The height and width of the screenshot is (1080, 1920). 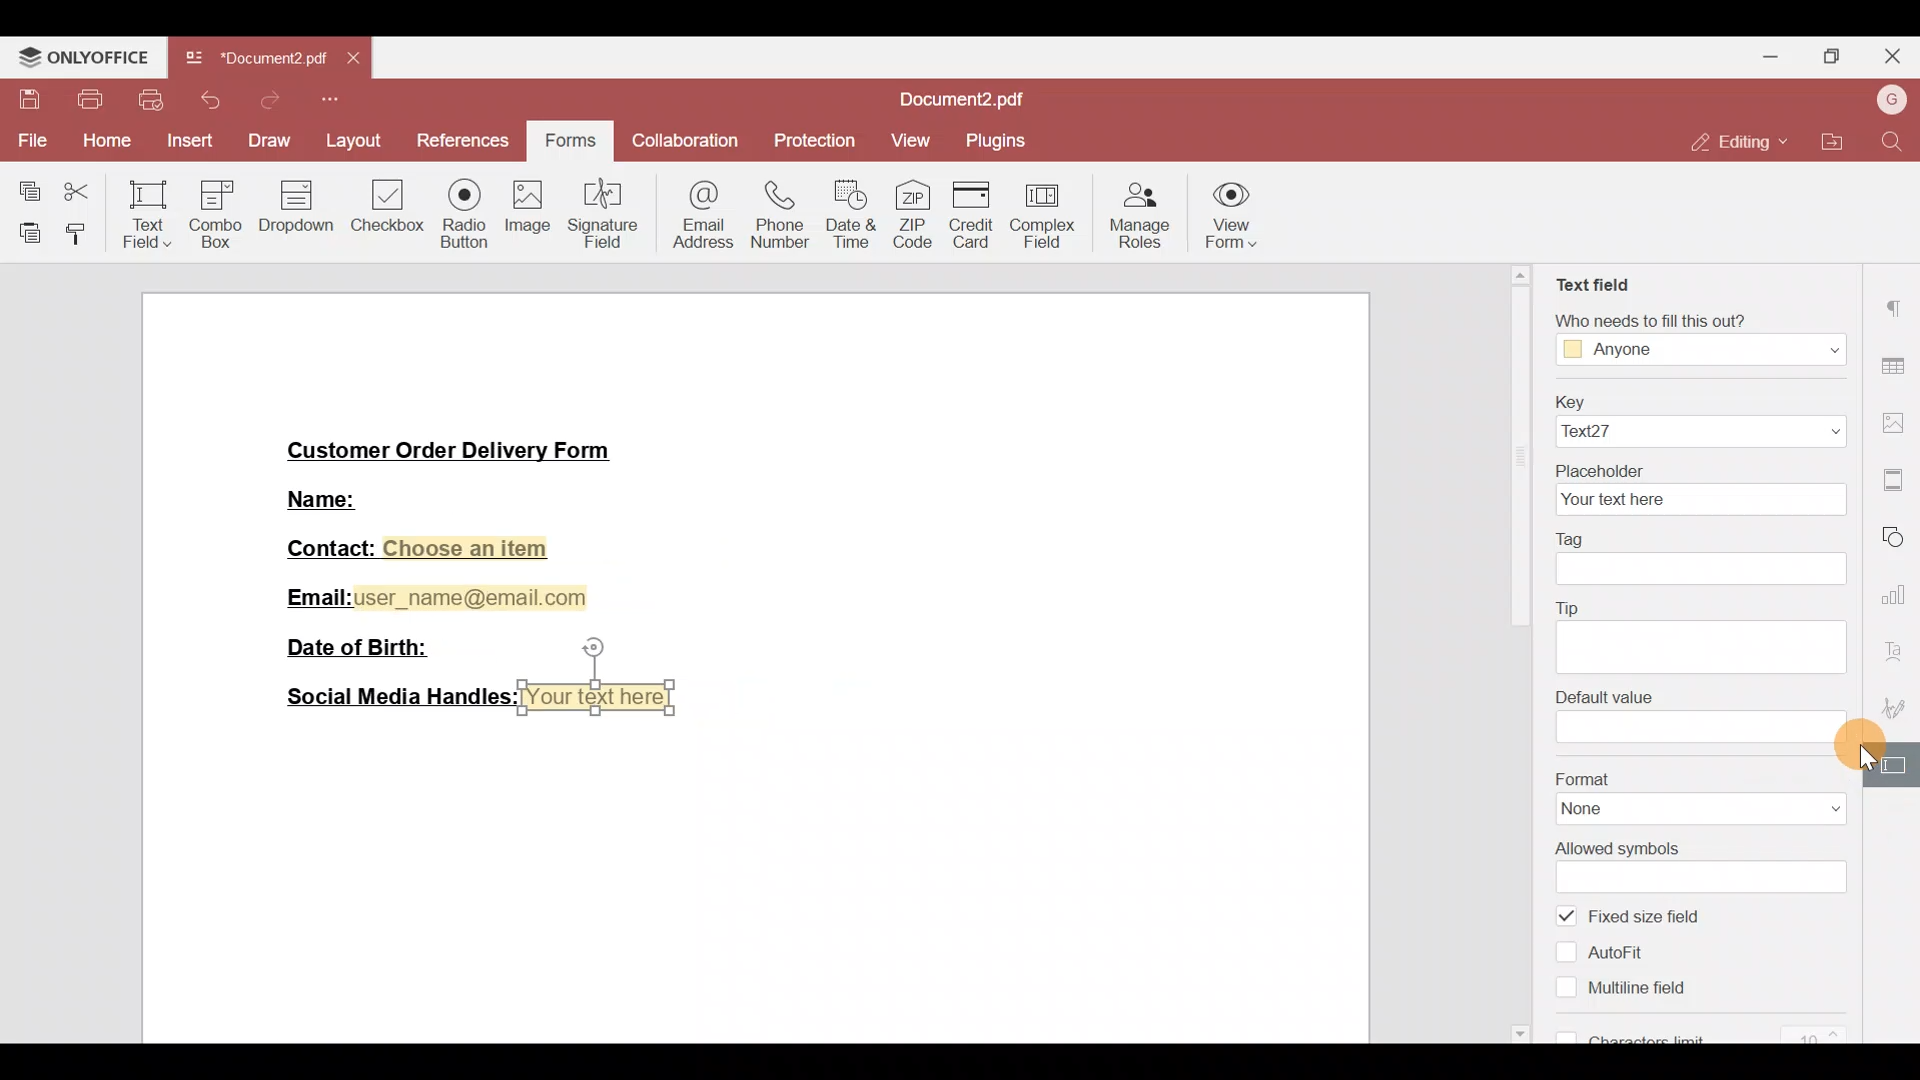 I want to click on Editing mode, so click(x=1735, y=143).